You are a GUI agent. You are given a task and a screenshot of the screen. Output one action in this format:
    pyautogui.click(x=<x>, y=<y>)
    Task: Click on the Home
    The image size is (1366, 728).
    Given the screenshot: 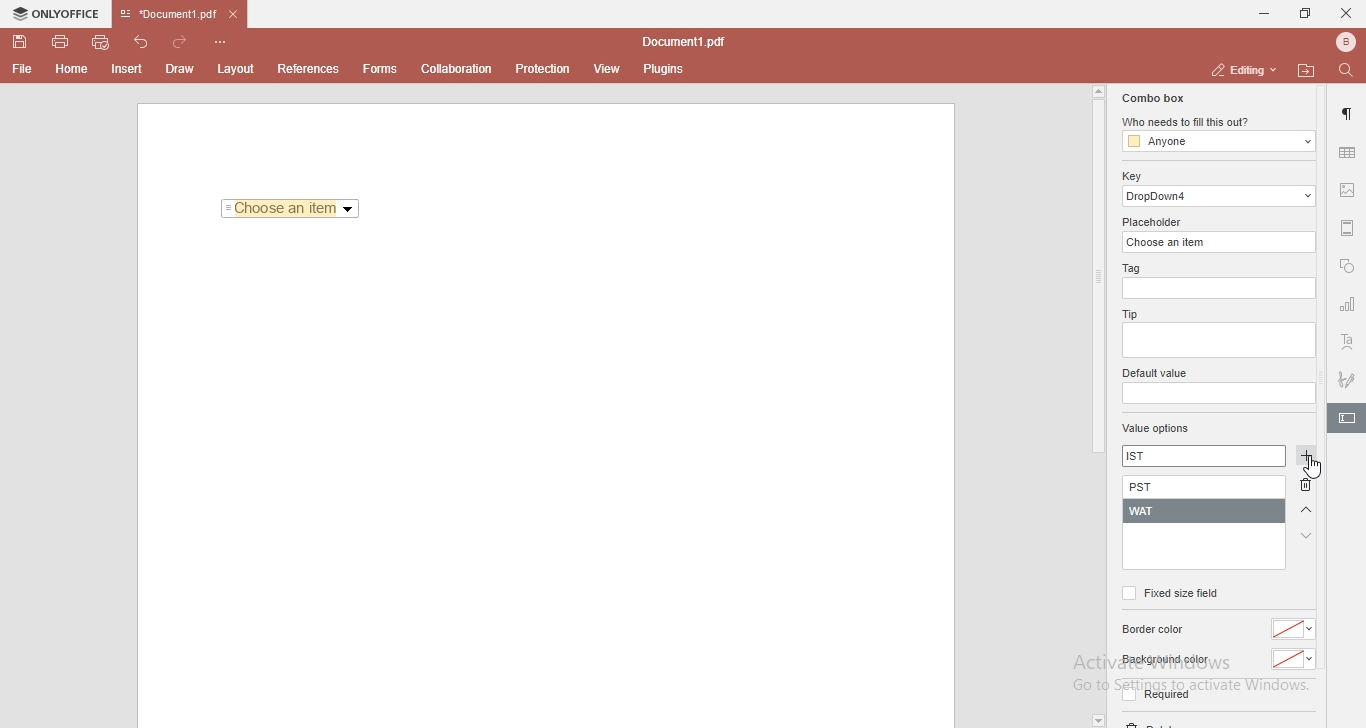 What is the action you would take?
    pyautogui.click(x=73, y=72)
    